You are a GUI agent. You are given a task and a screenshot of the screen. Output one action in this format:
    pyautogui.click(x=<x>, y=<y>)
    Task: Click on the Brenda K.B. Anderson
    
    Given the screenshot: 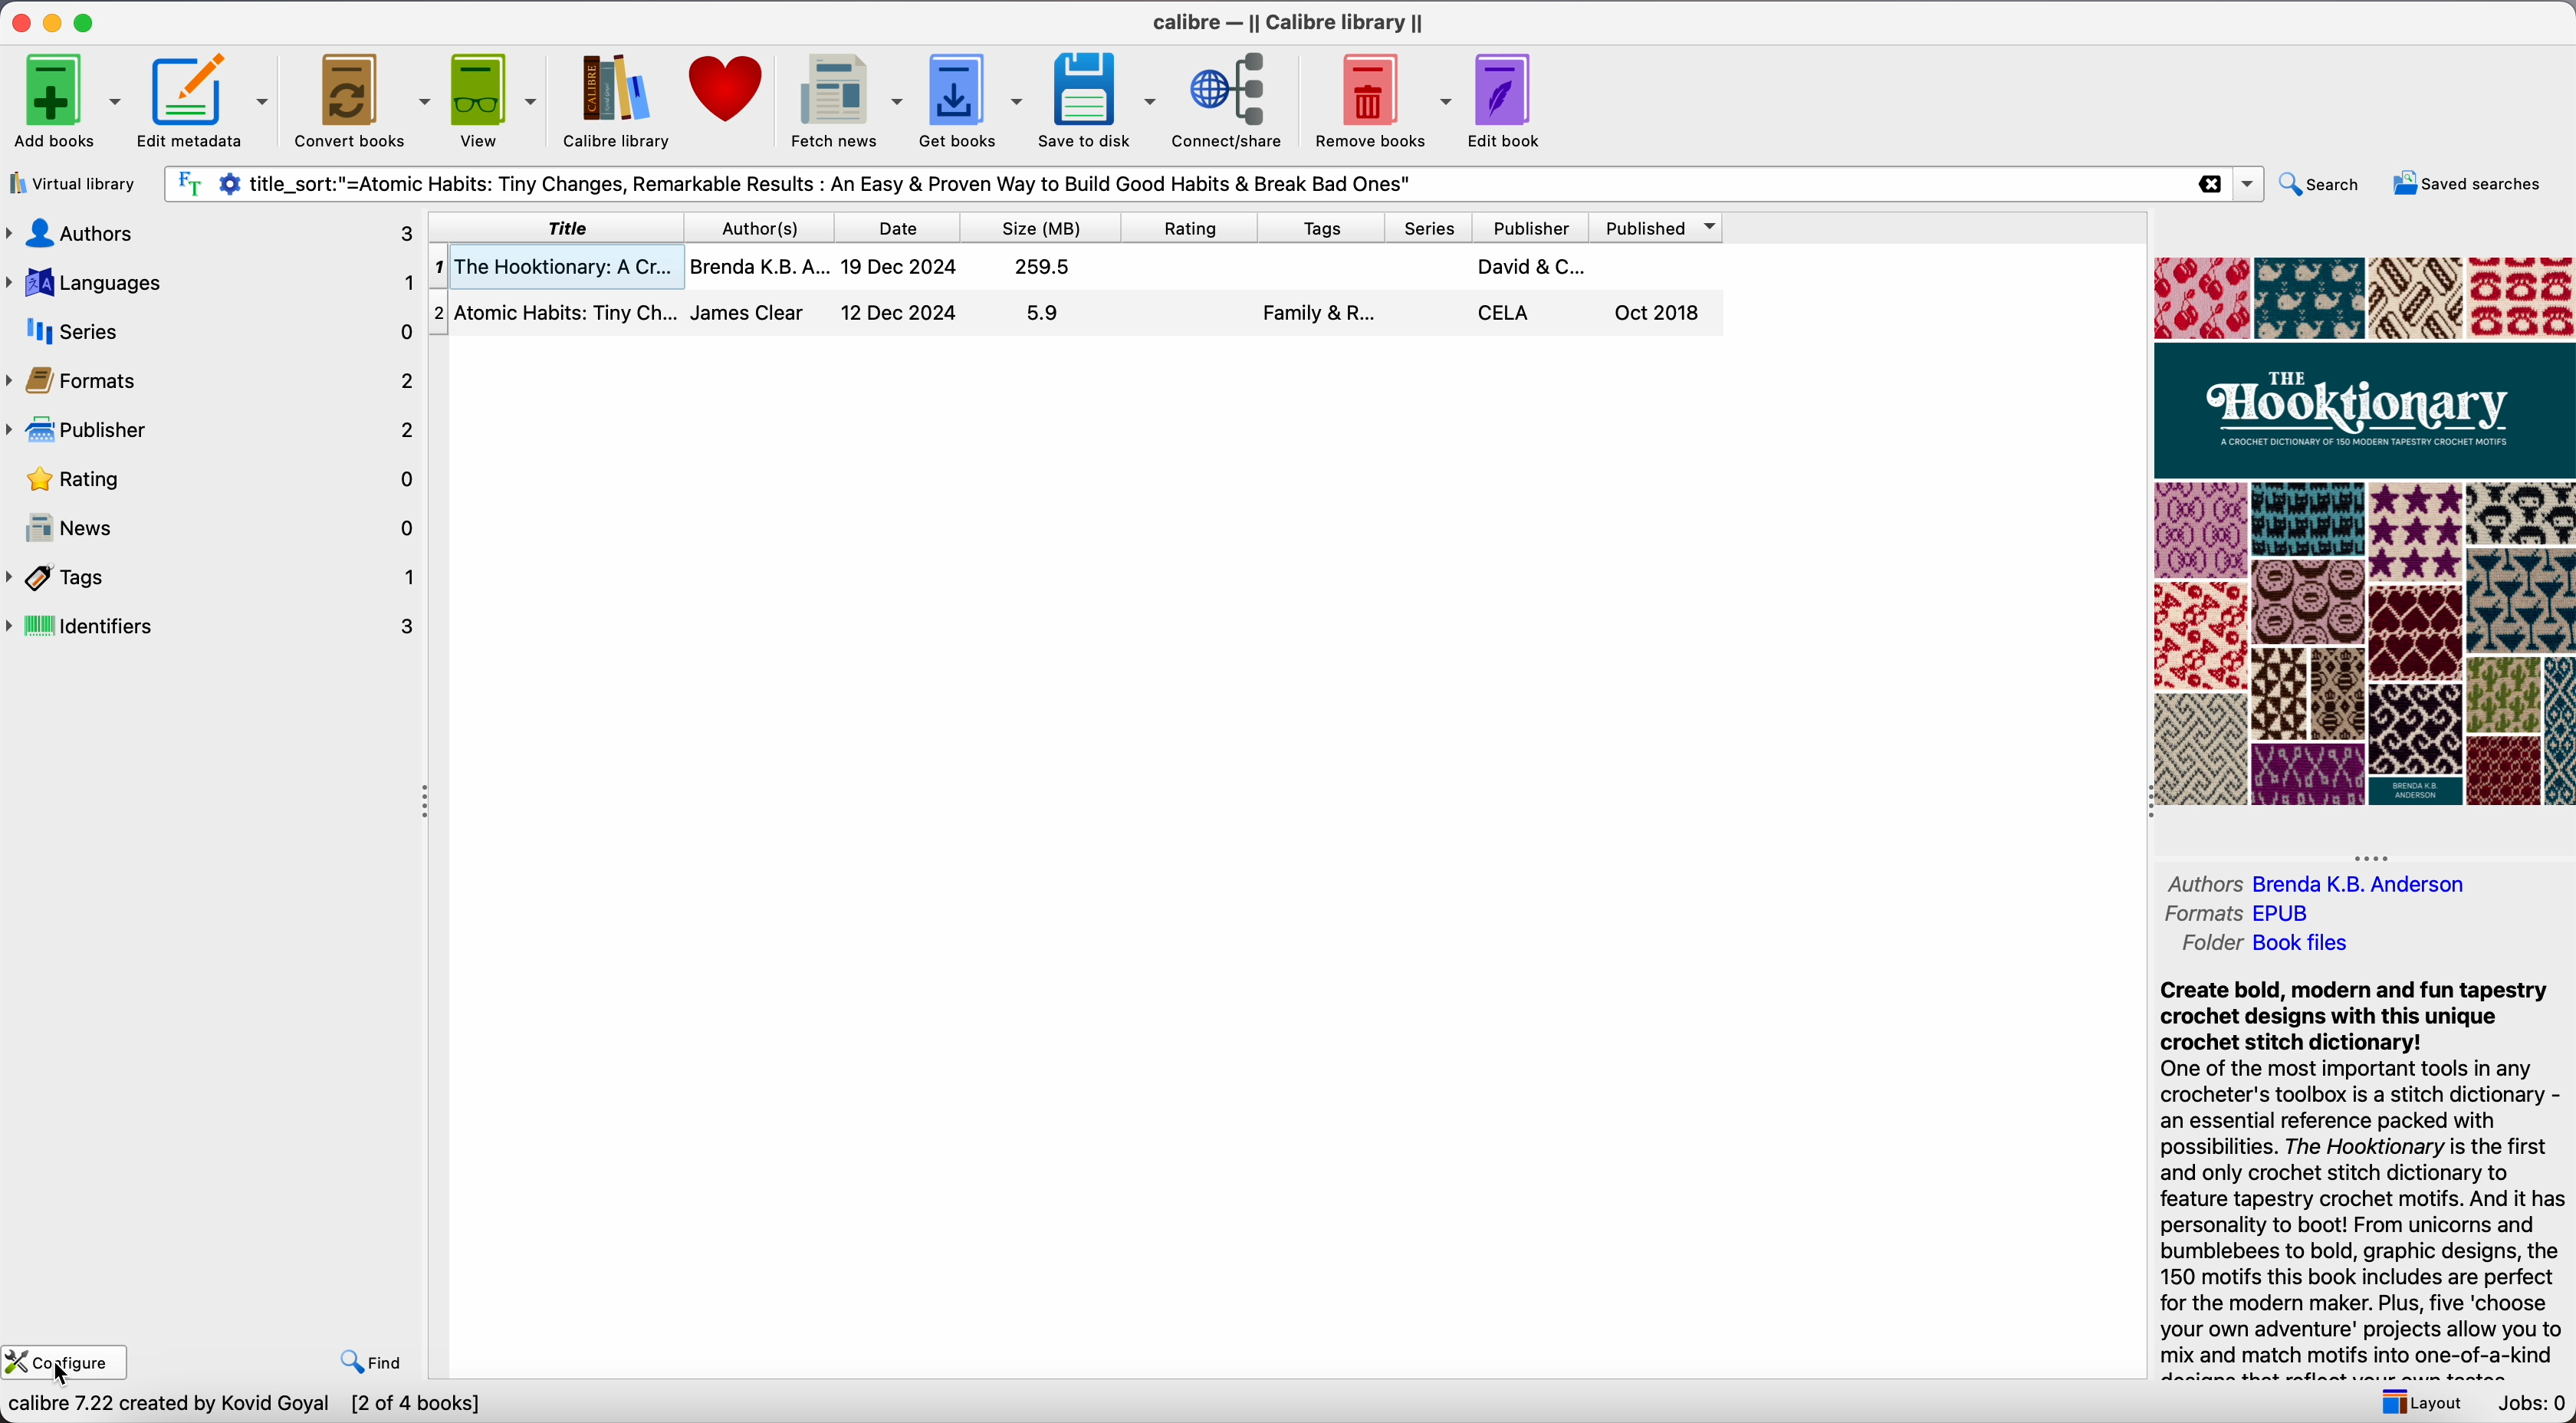 What is the action you would take?
    pyautogui.click(x=2358, y=885)
    